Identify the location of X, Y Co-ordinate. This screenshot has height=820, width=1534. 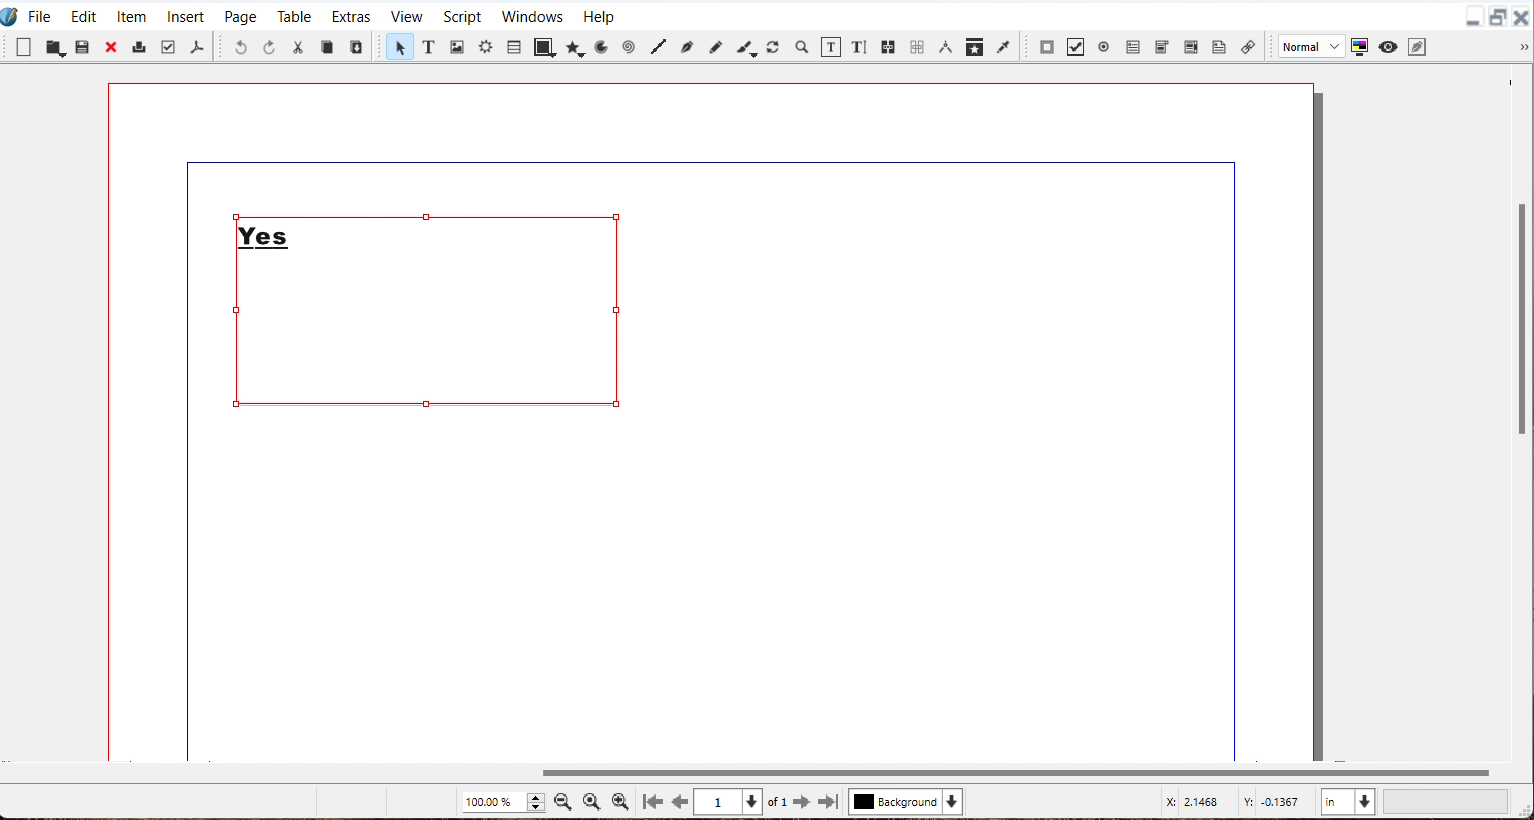
(1236, 802).